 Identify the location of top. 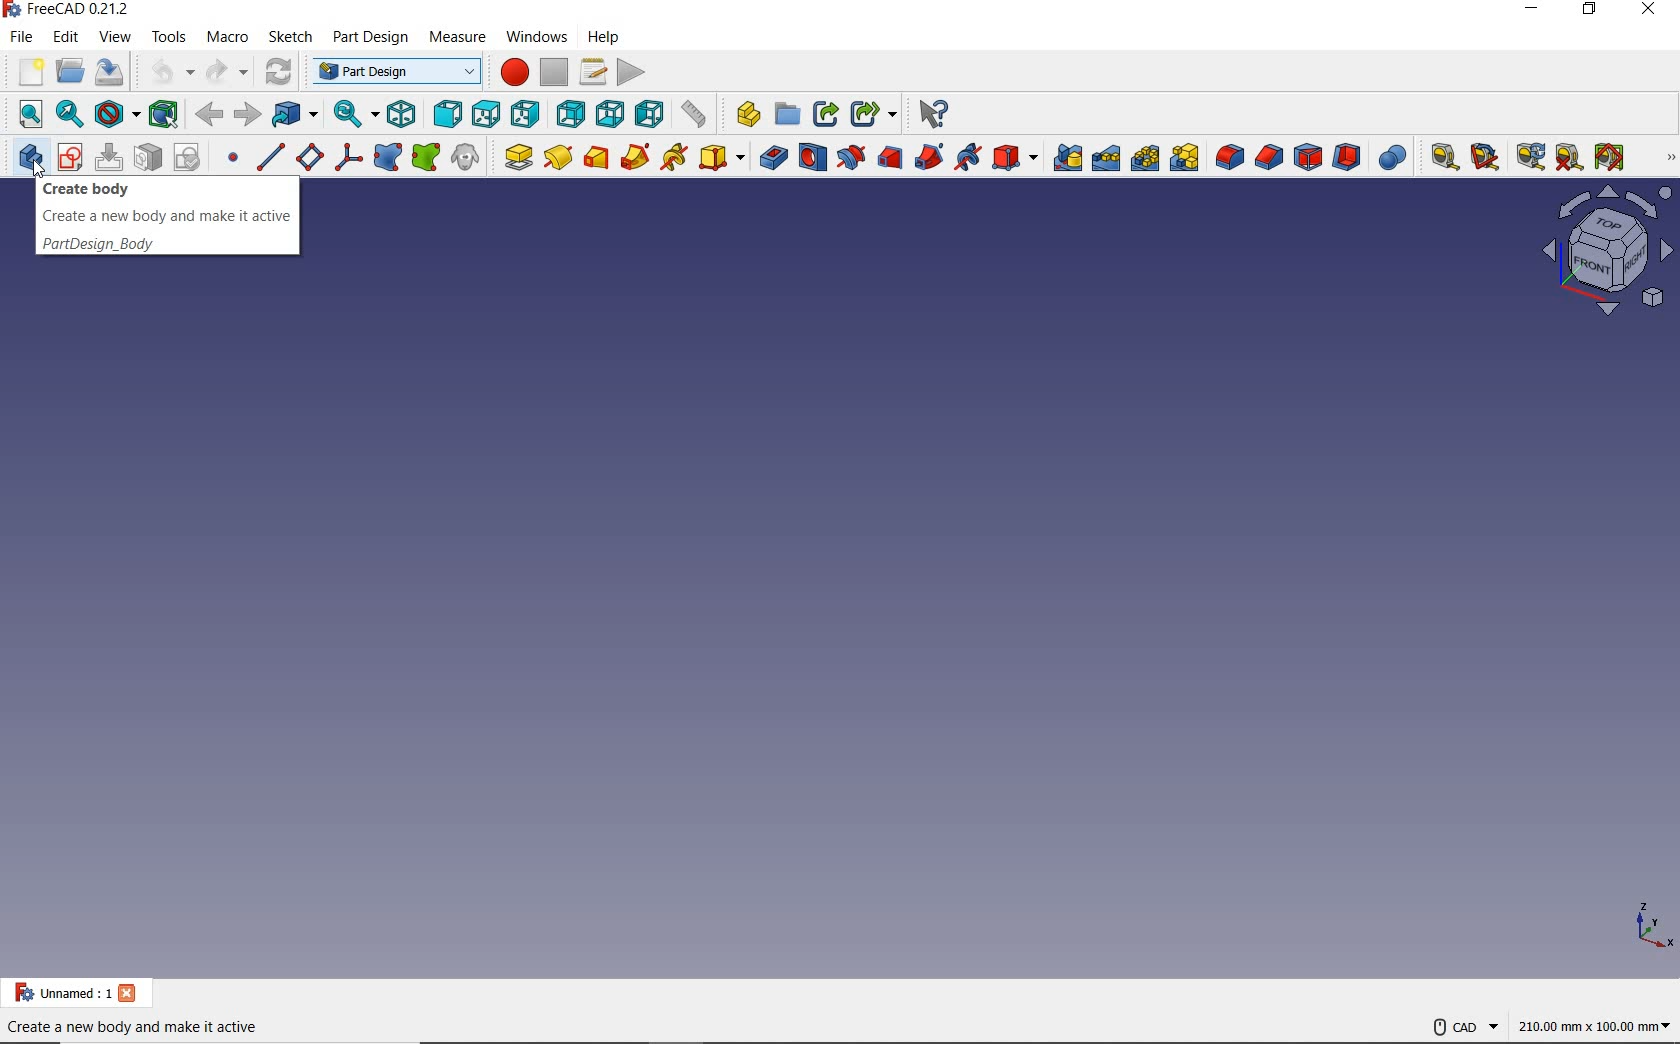
(483, 115).